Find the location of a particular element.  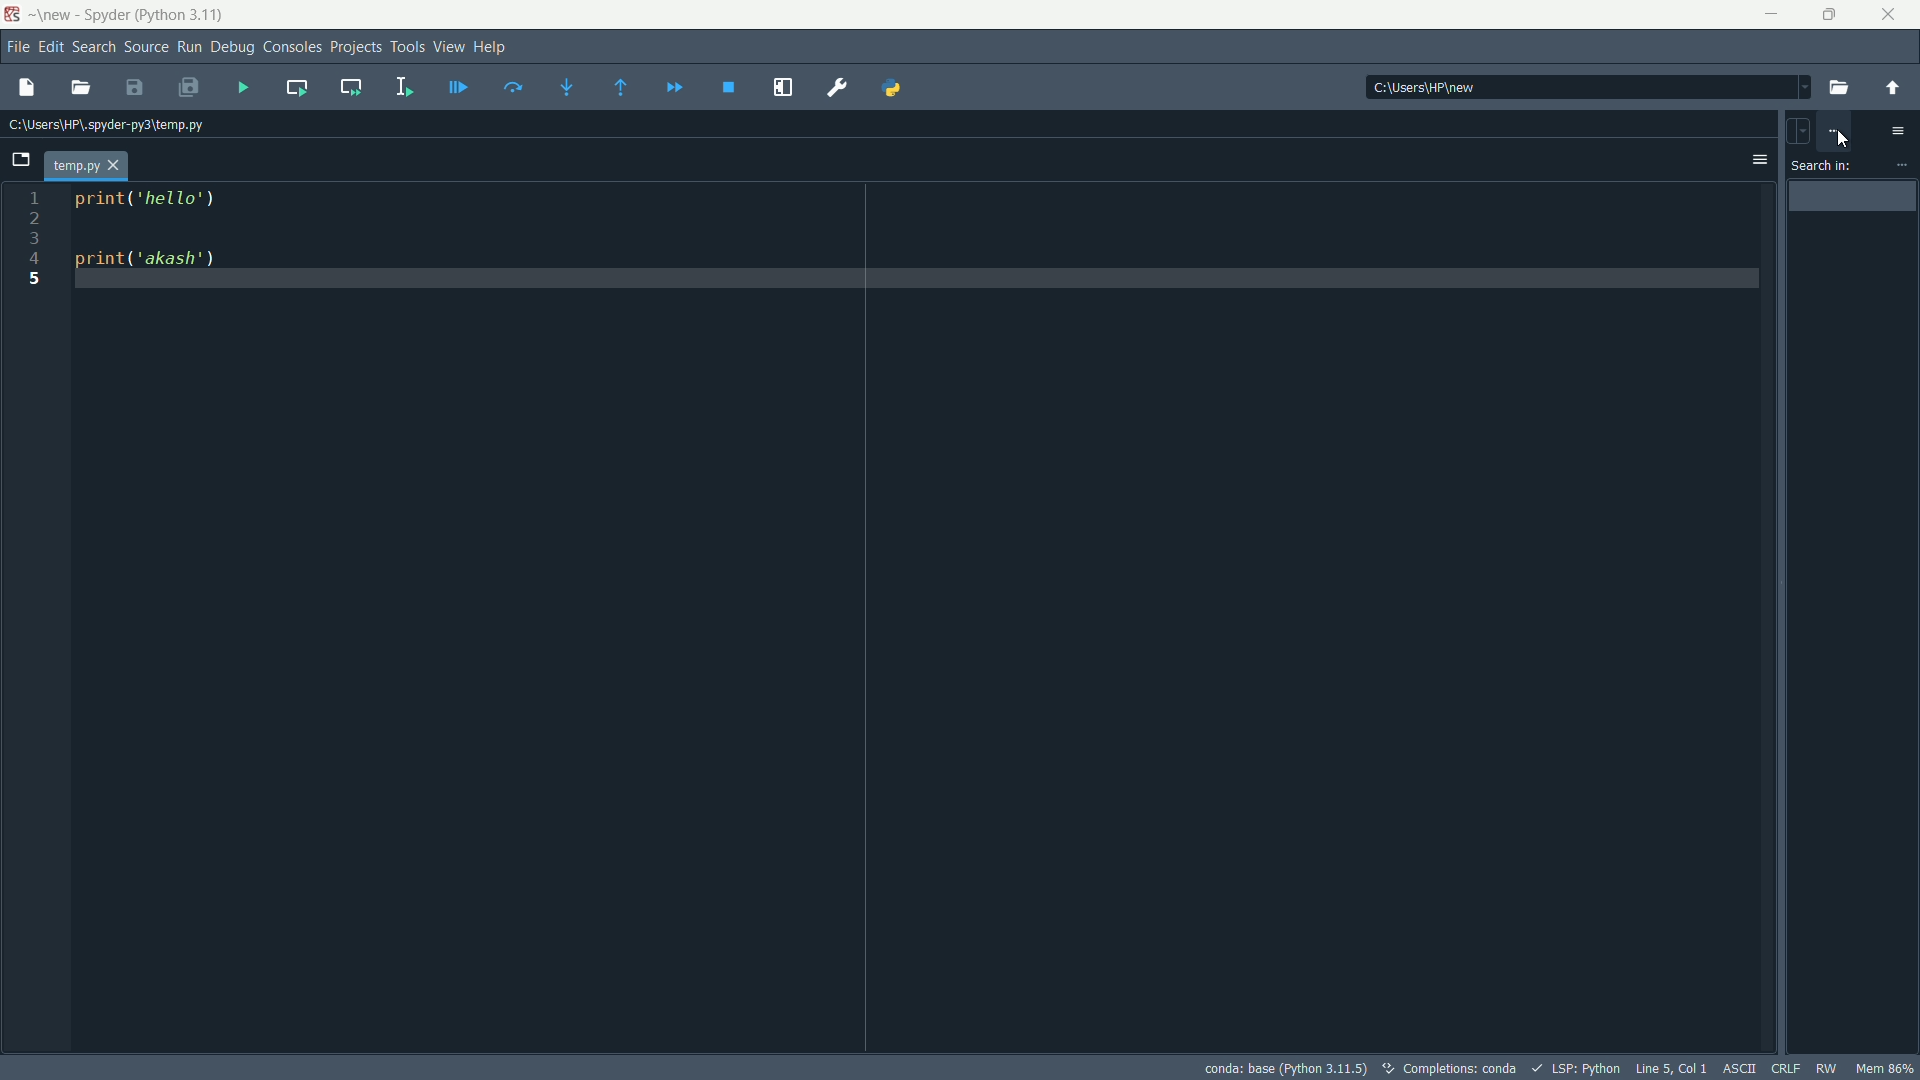

Close app is located at coordinates (1889, 15).